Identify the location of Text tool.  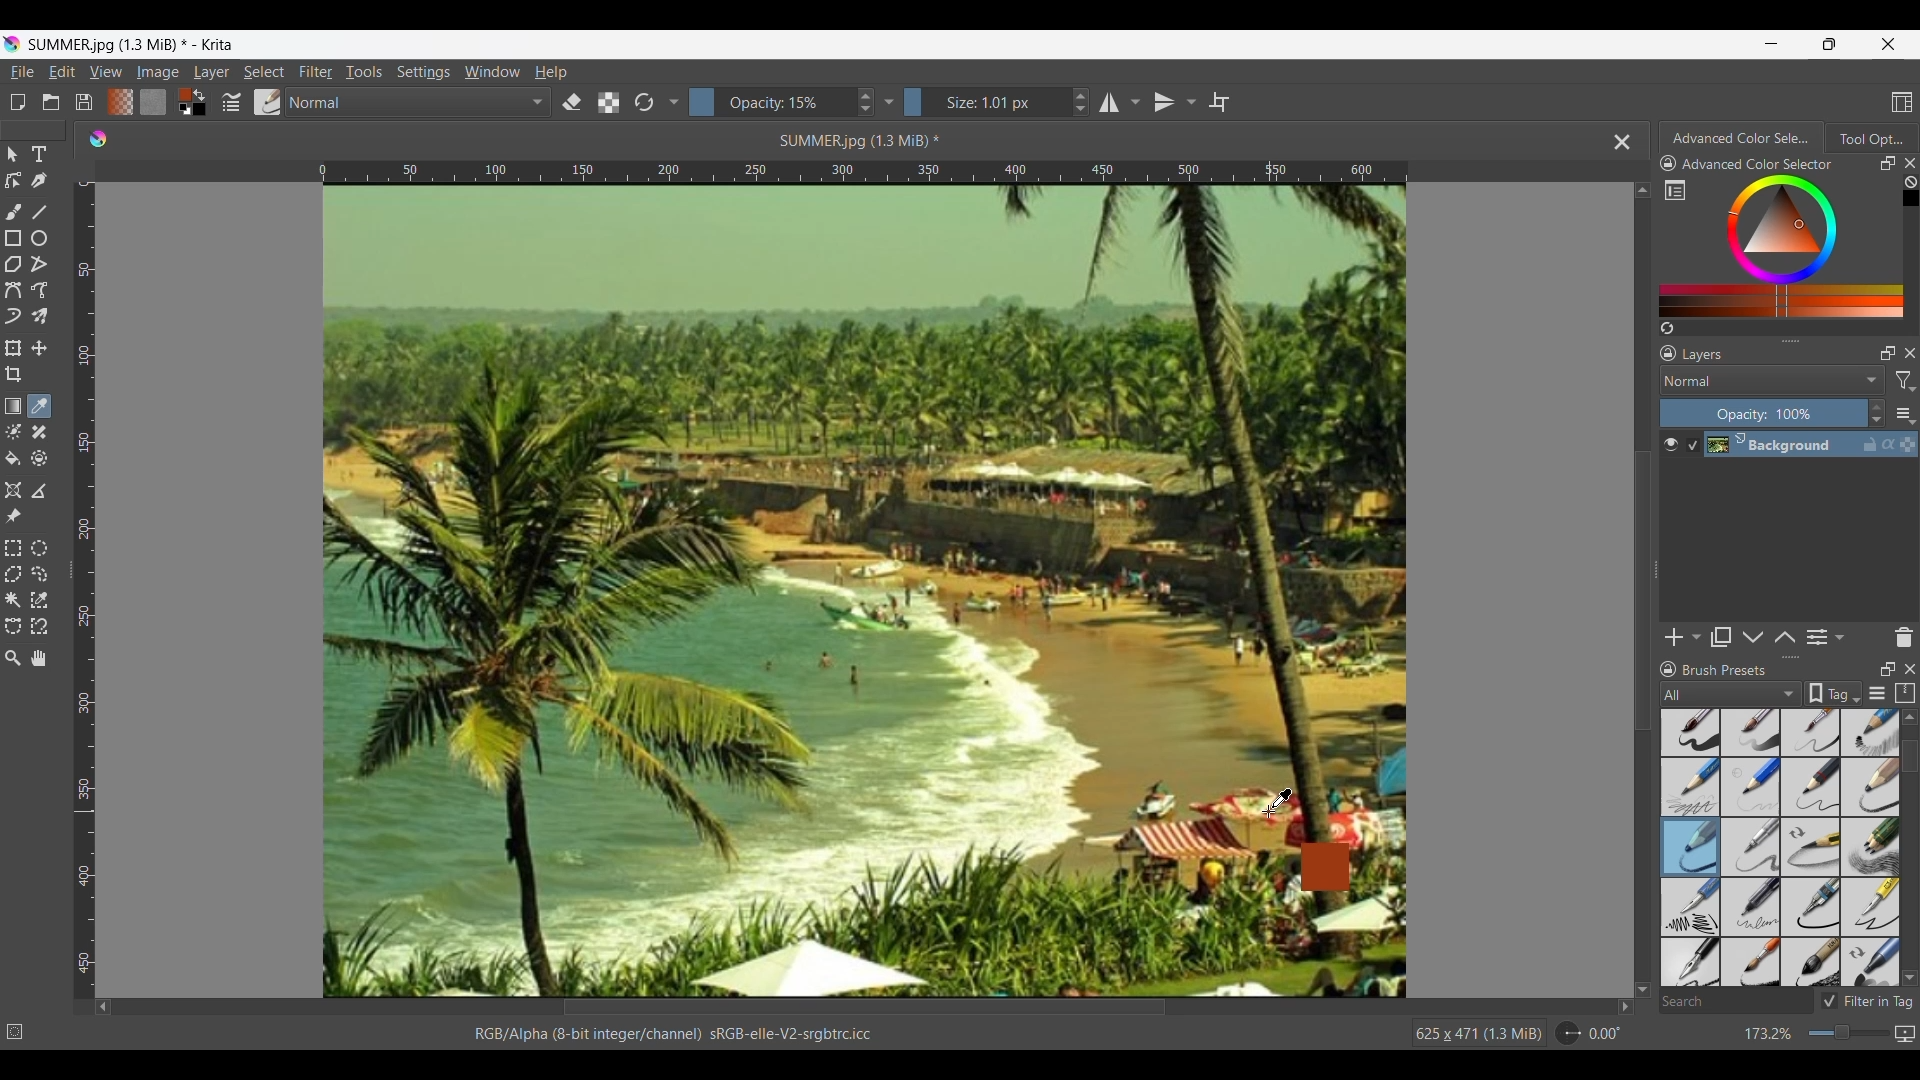
(39, 155).